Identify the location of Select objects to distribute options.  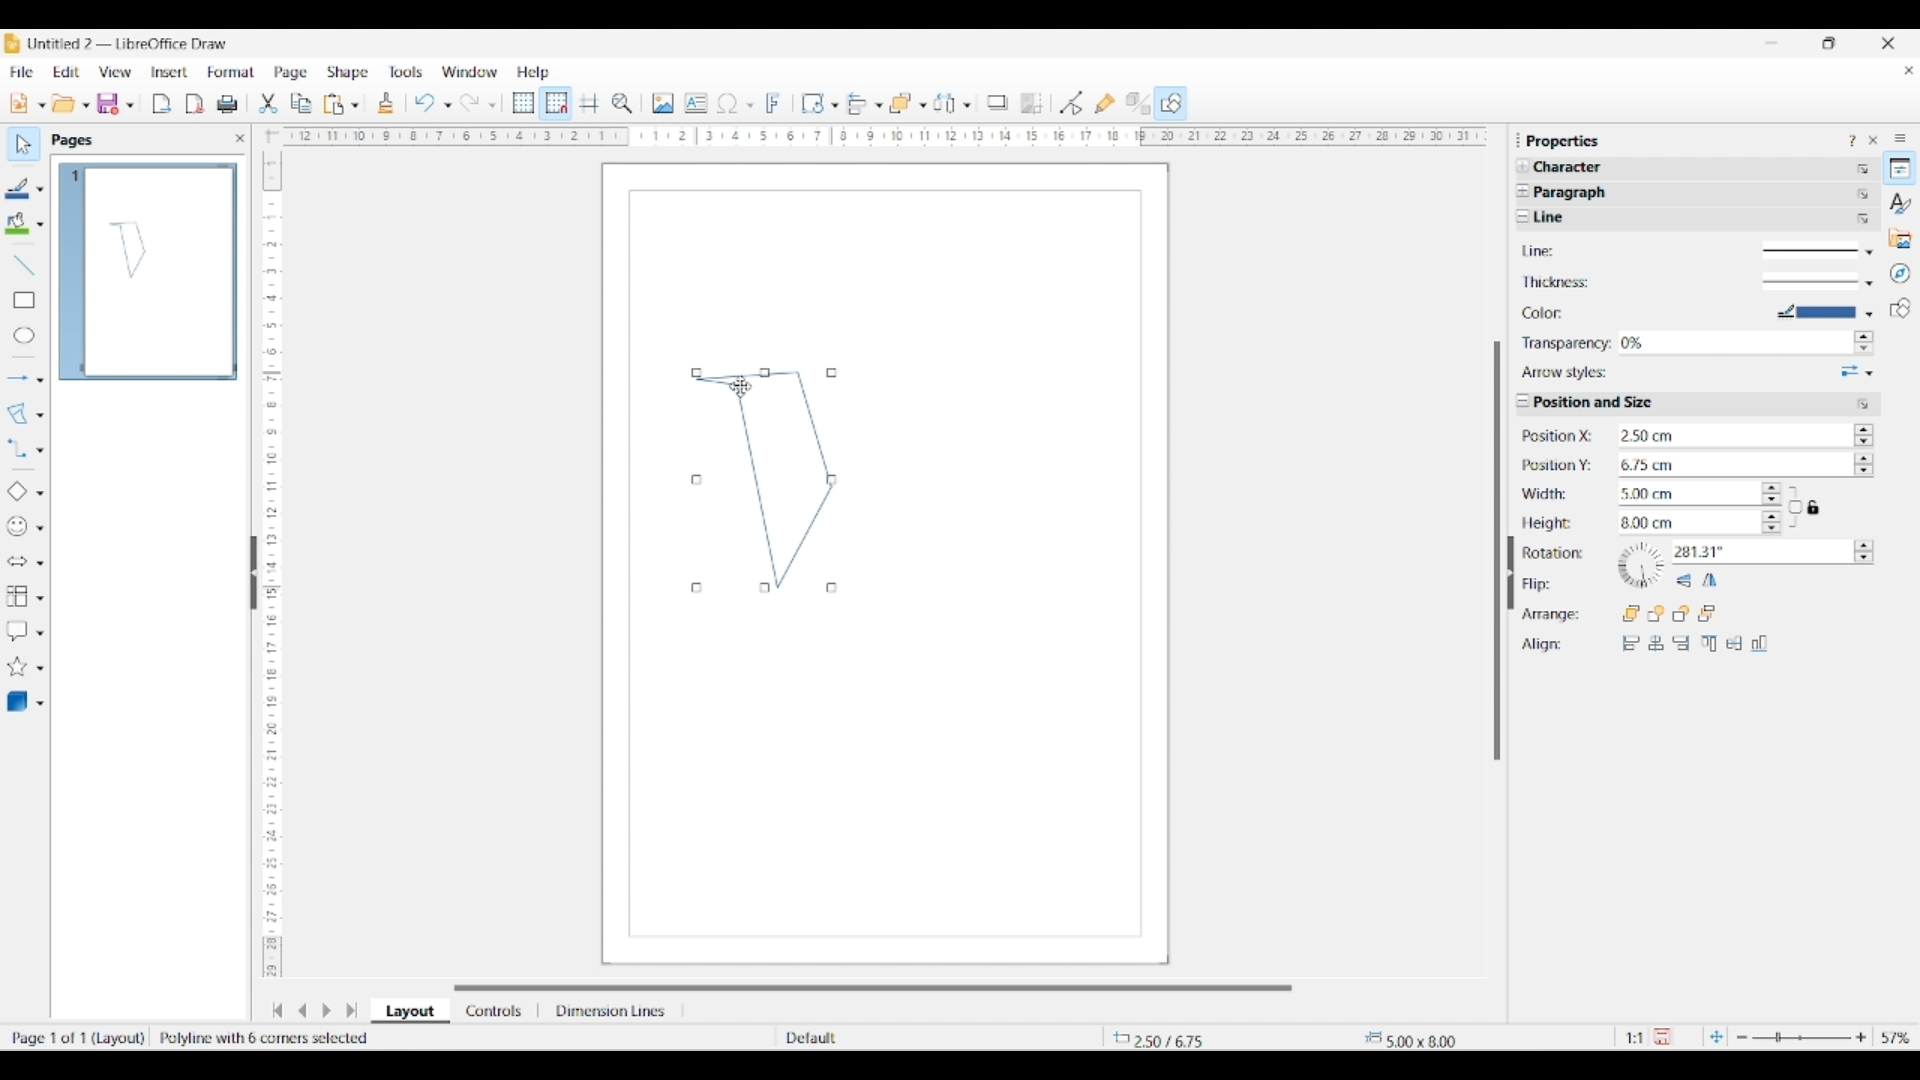
(967, 105).